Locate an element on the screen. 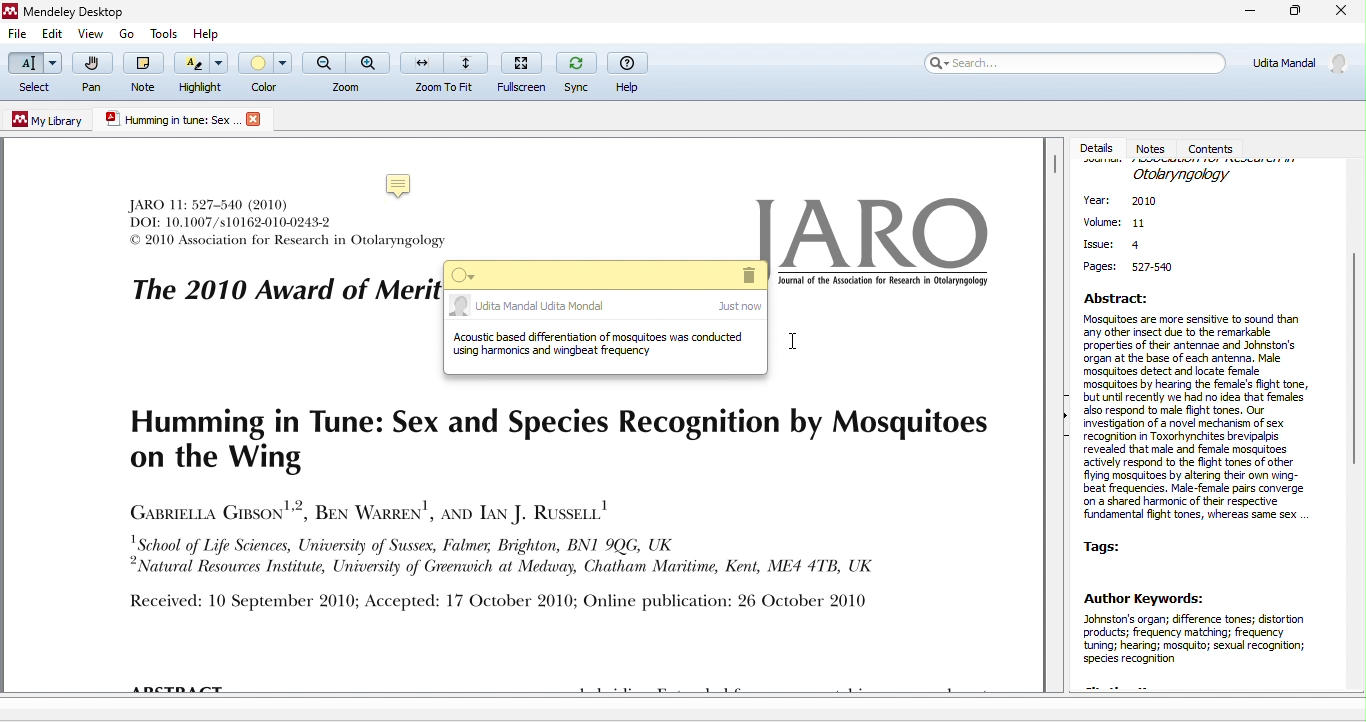  pan is located at coordinates (90, 76).